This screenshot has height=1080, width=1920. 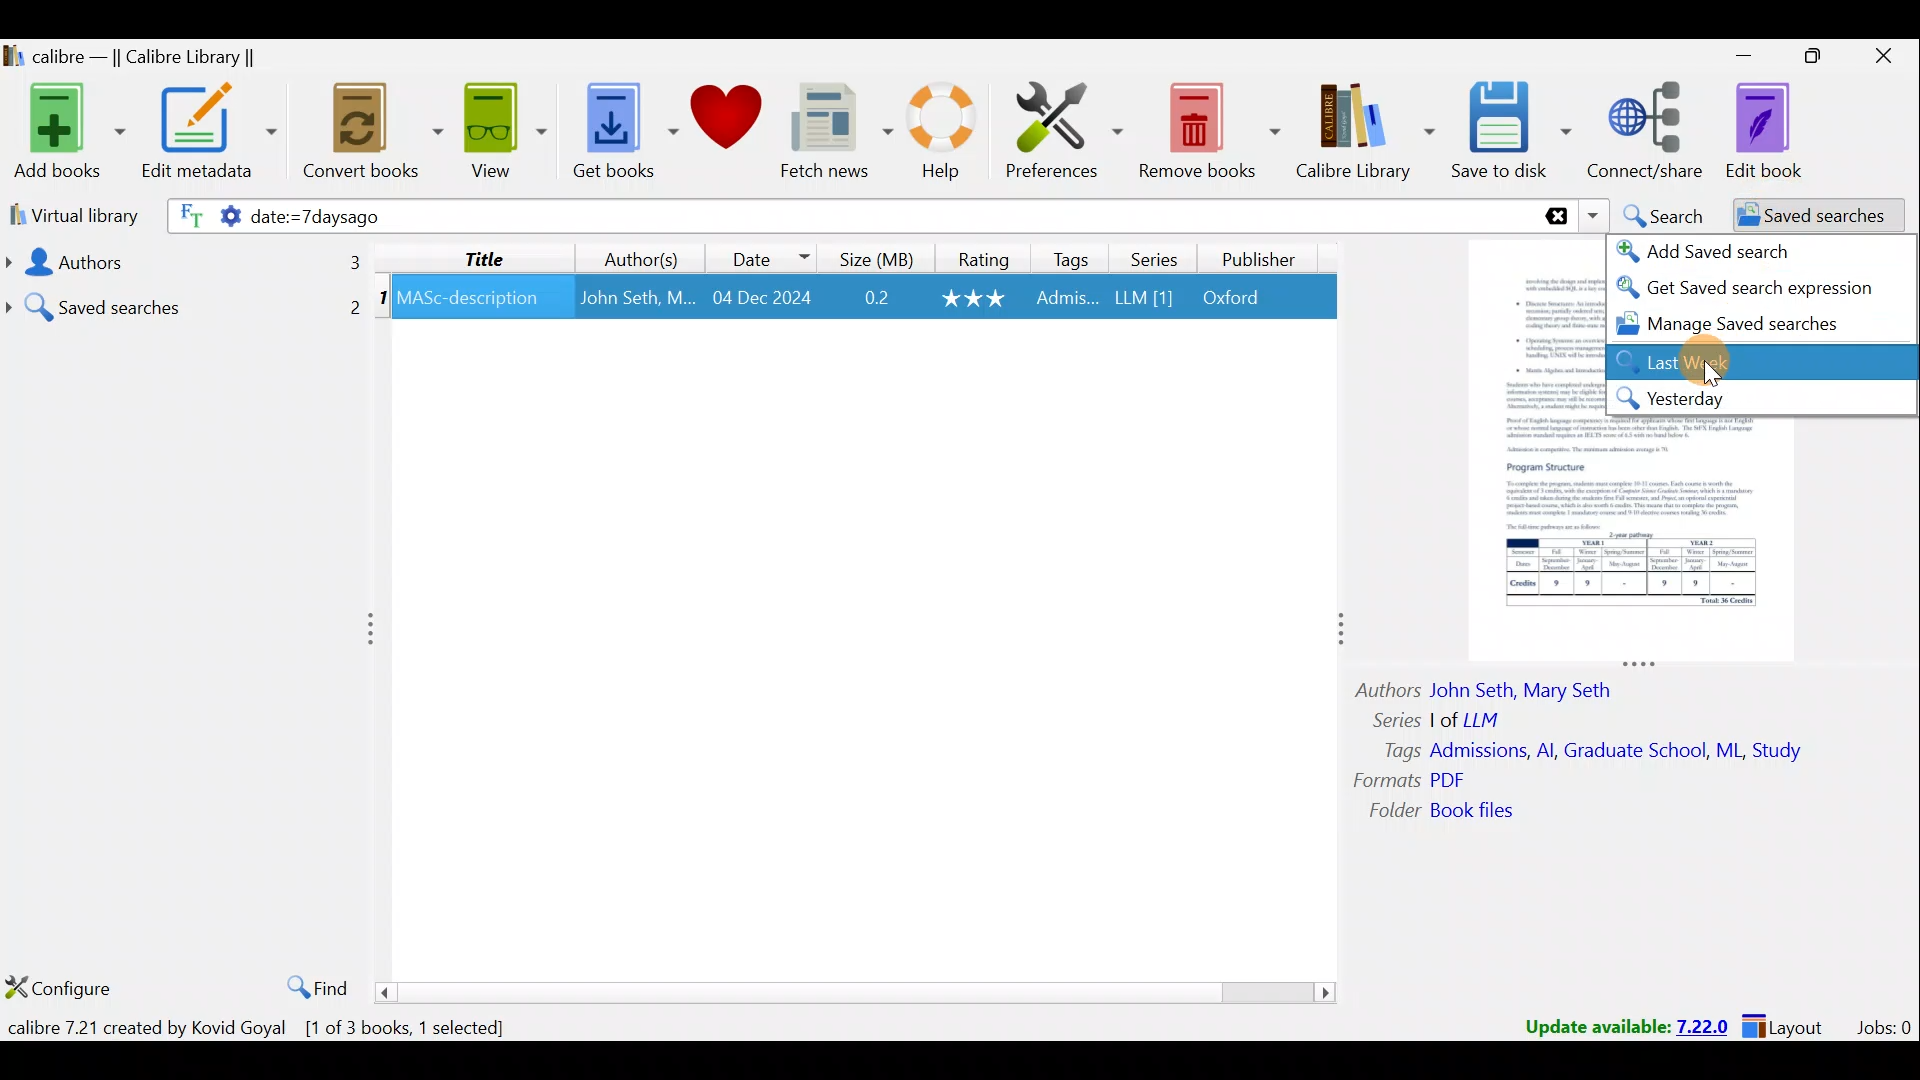 What do you see at coordinates (181, 262) in the screenshot?
I see `Authors` at bounding box center [181, 262].